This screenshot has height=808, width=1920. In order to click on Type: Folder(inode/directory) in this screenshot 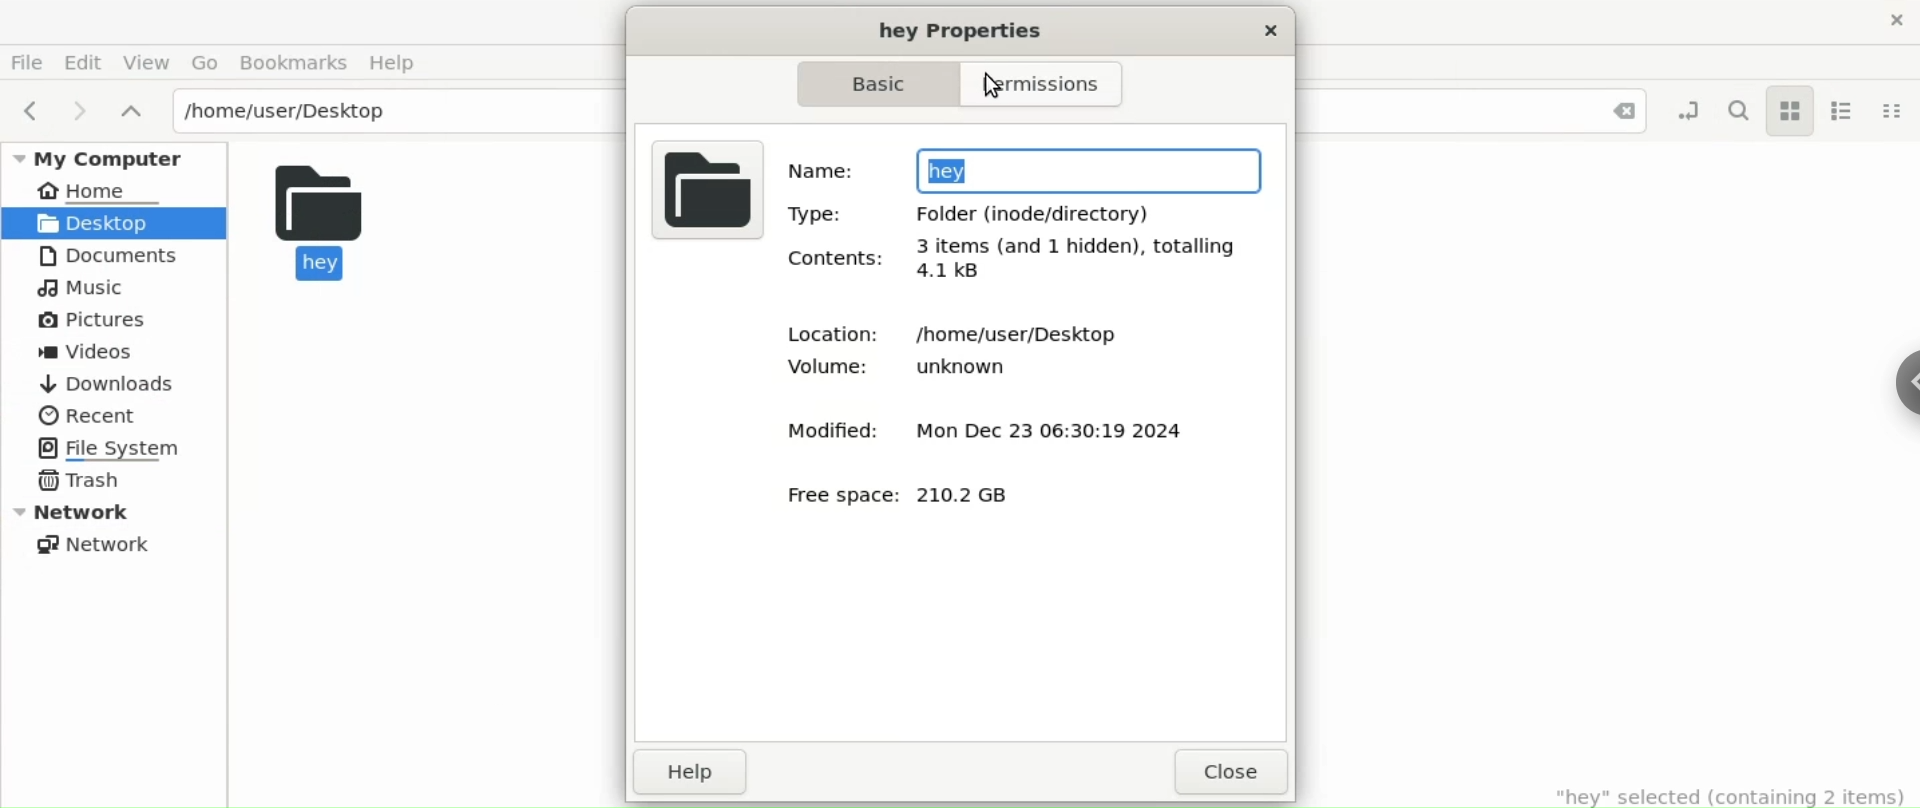, I will do `click(984, 213)`.